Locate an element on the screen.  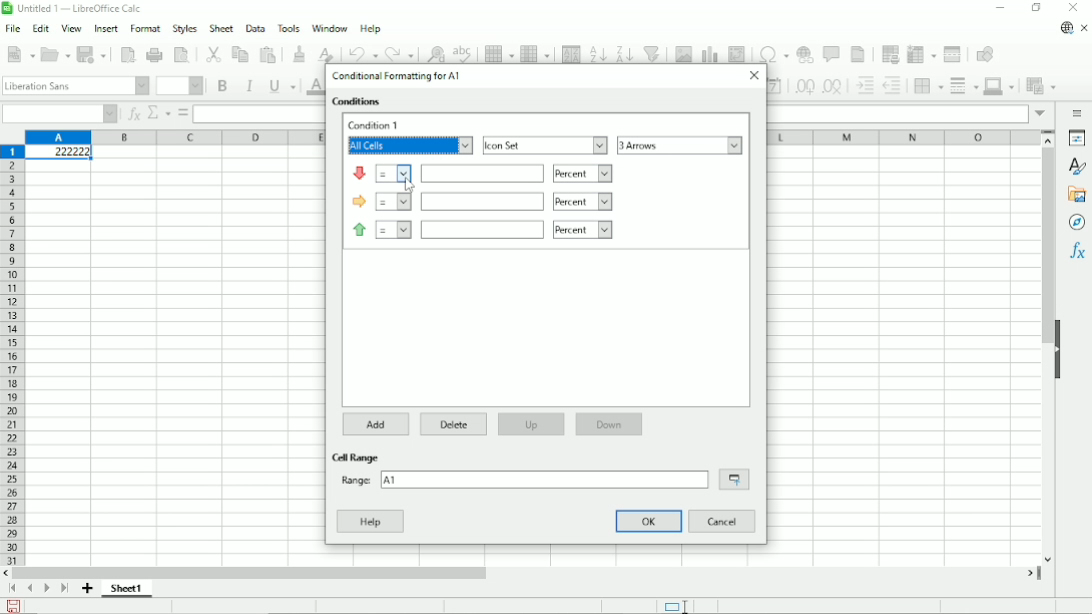
Font style is located at coordinates (75, 86).